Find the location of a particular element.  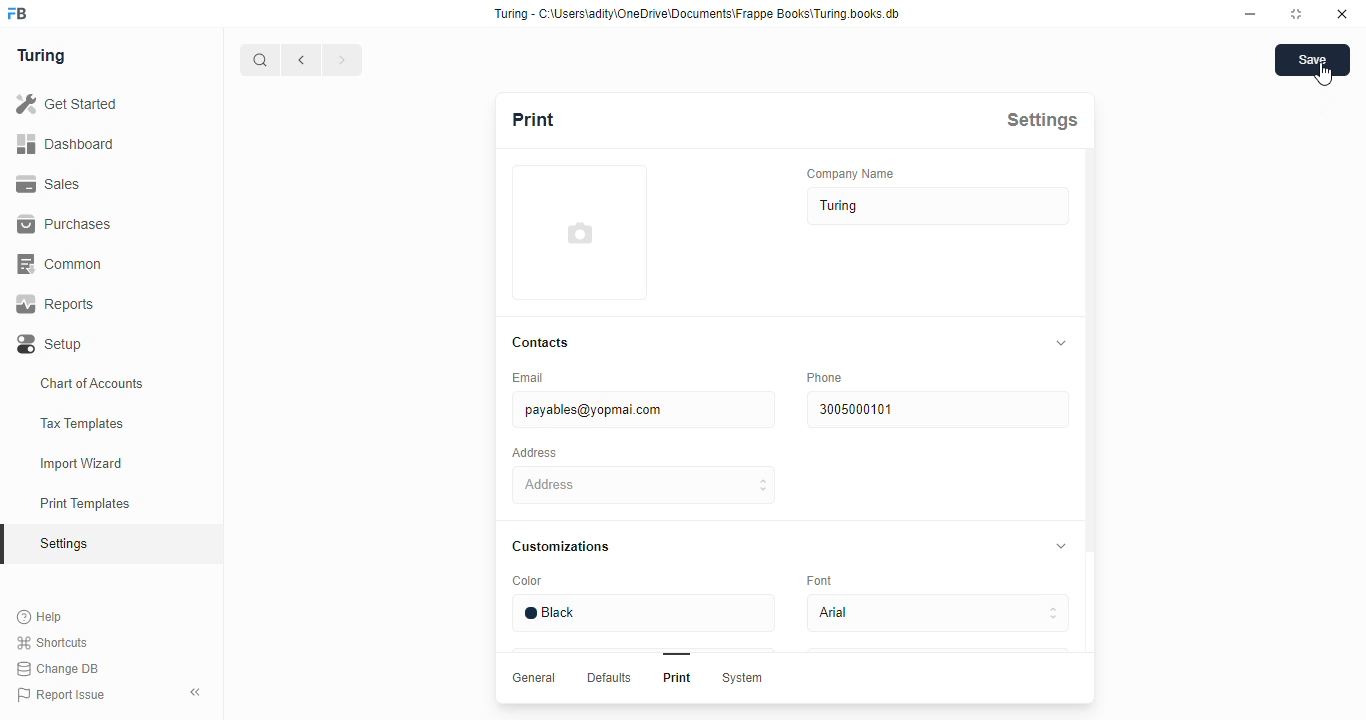

Color. is located at coordinates (529, 582).